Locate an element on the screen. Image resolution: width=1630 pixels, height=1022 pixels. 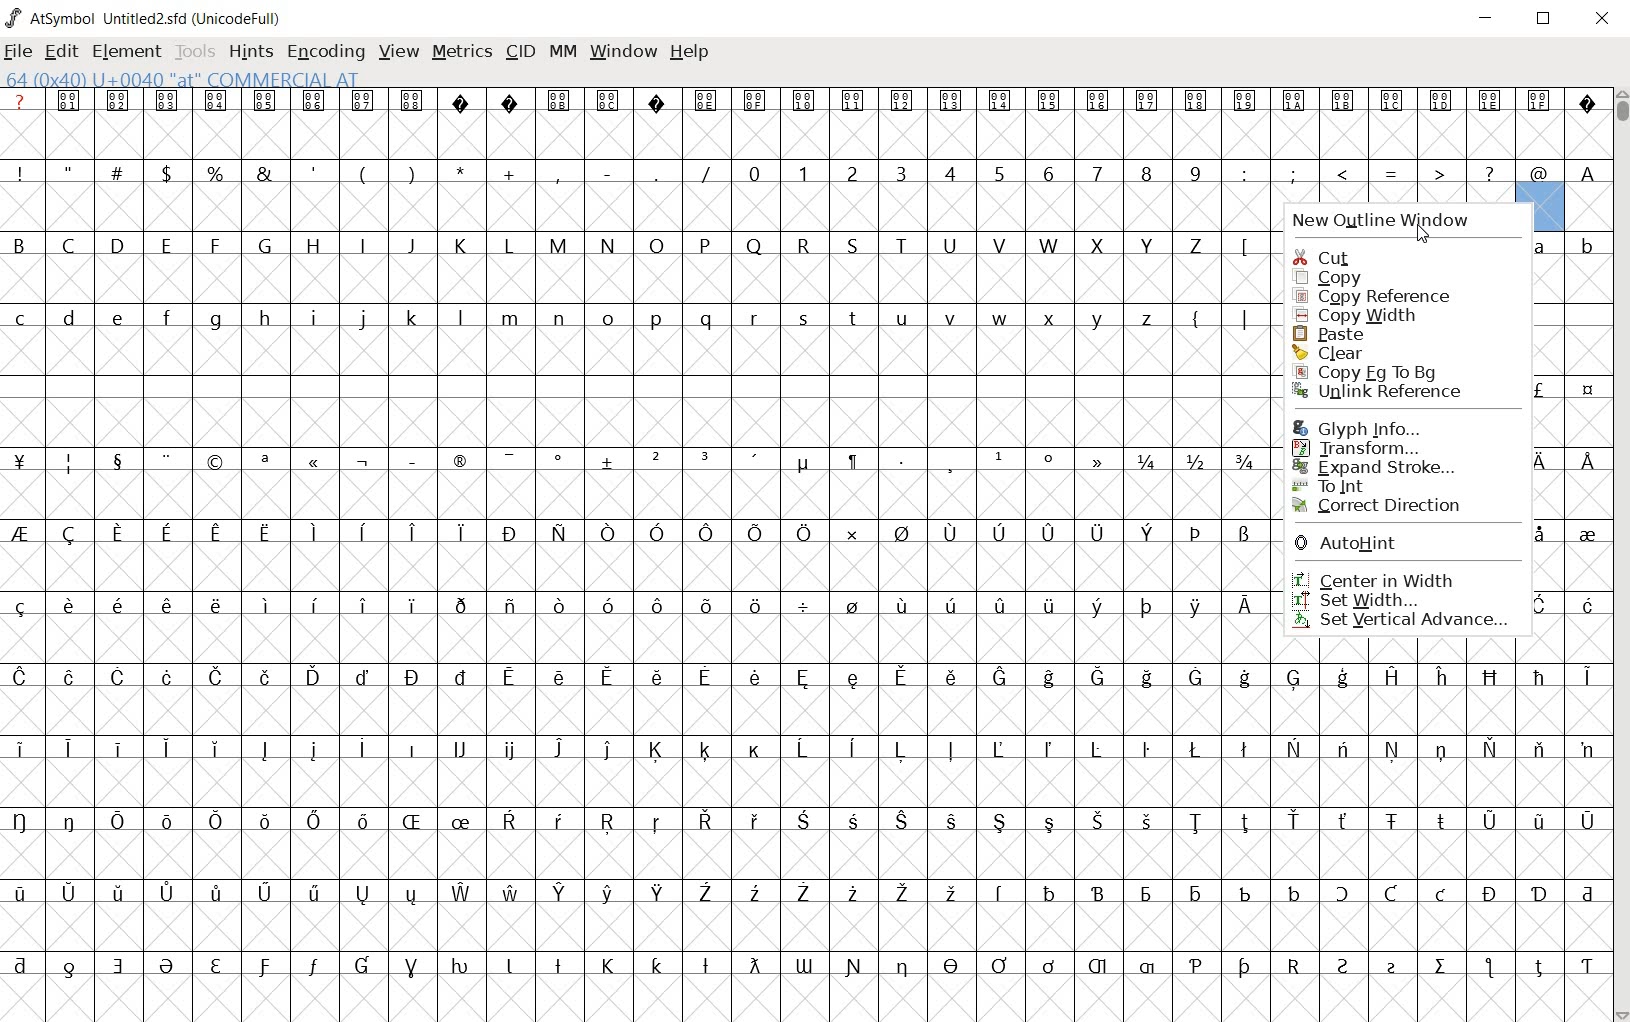
glyph is located at coordinates (1439, 140).